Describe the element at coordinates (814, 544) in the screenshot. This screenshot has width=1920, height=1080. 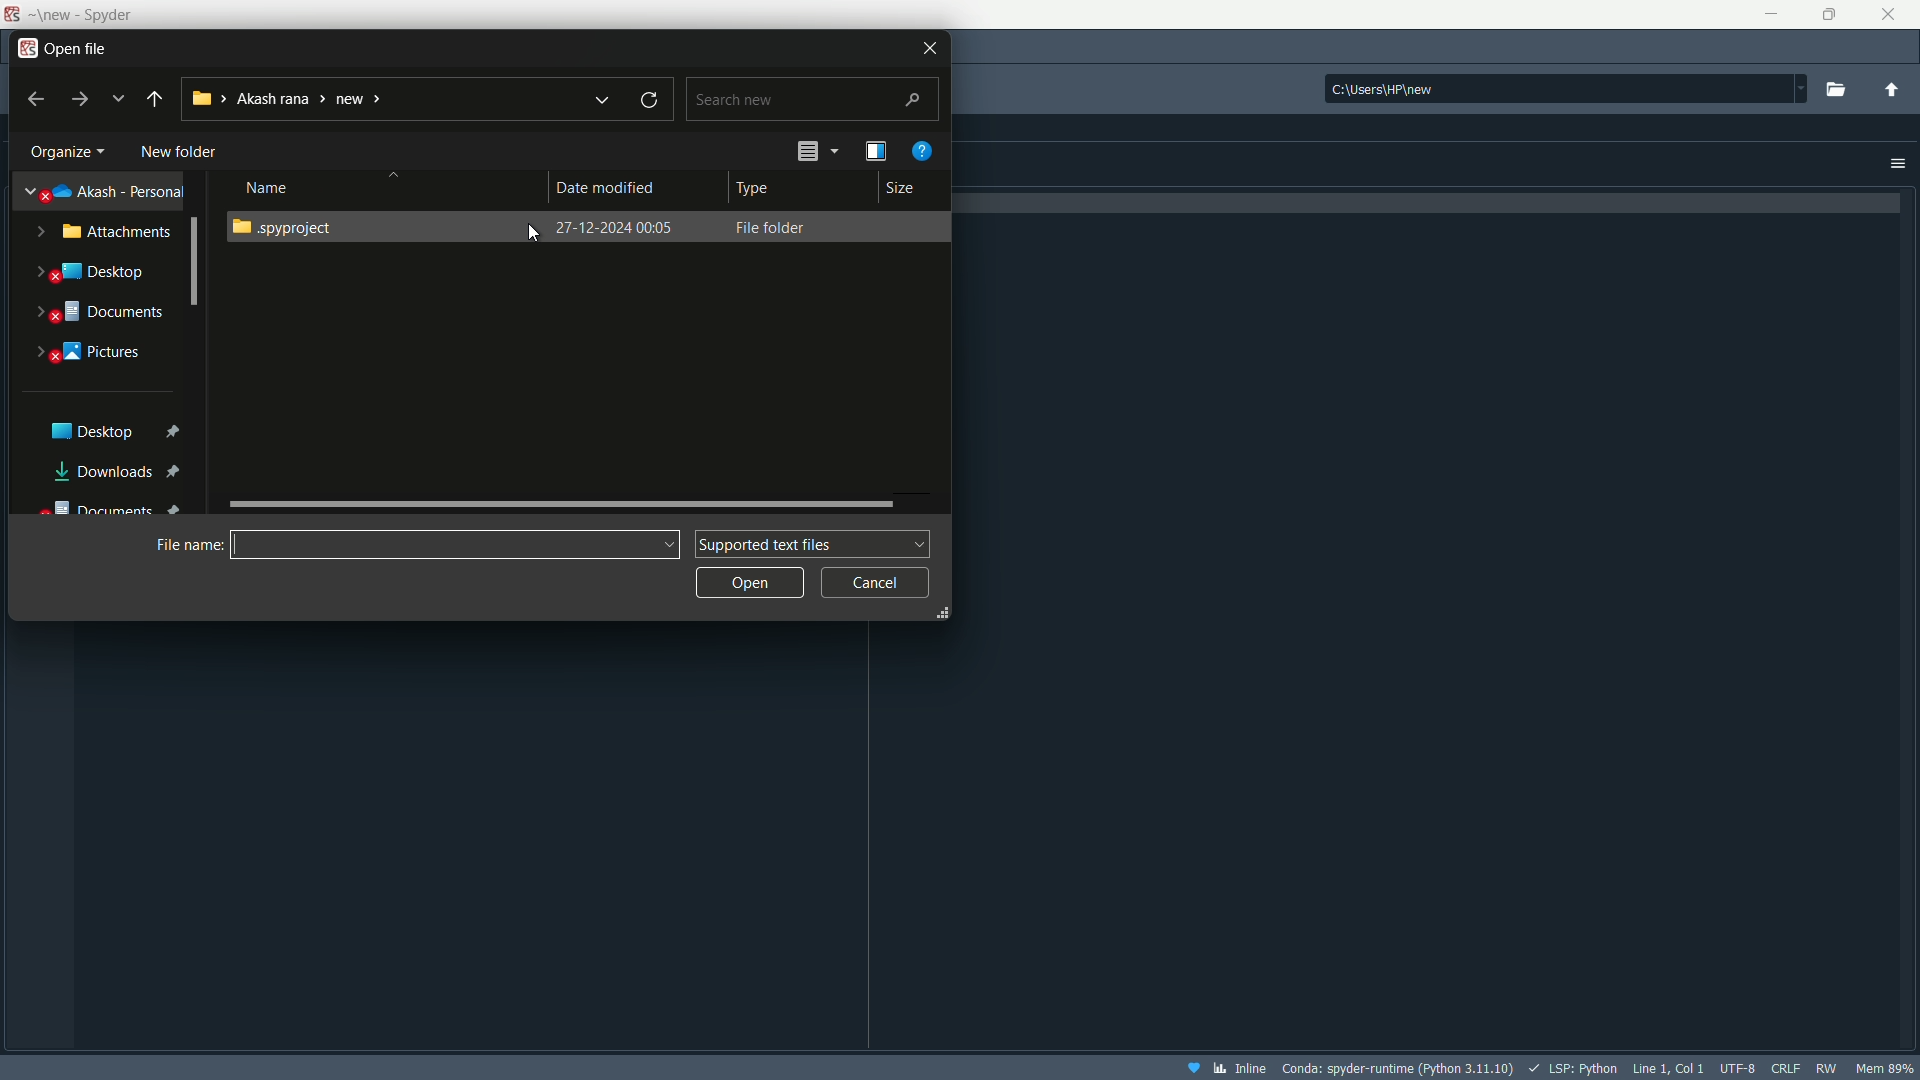
I see `Supported text file` at that location.